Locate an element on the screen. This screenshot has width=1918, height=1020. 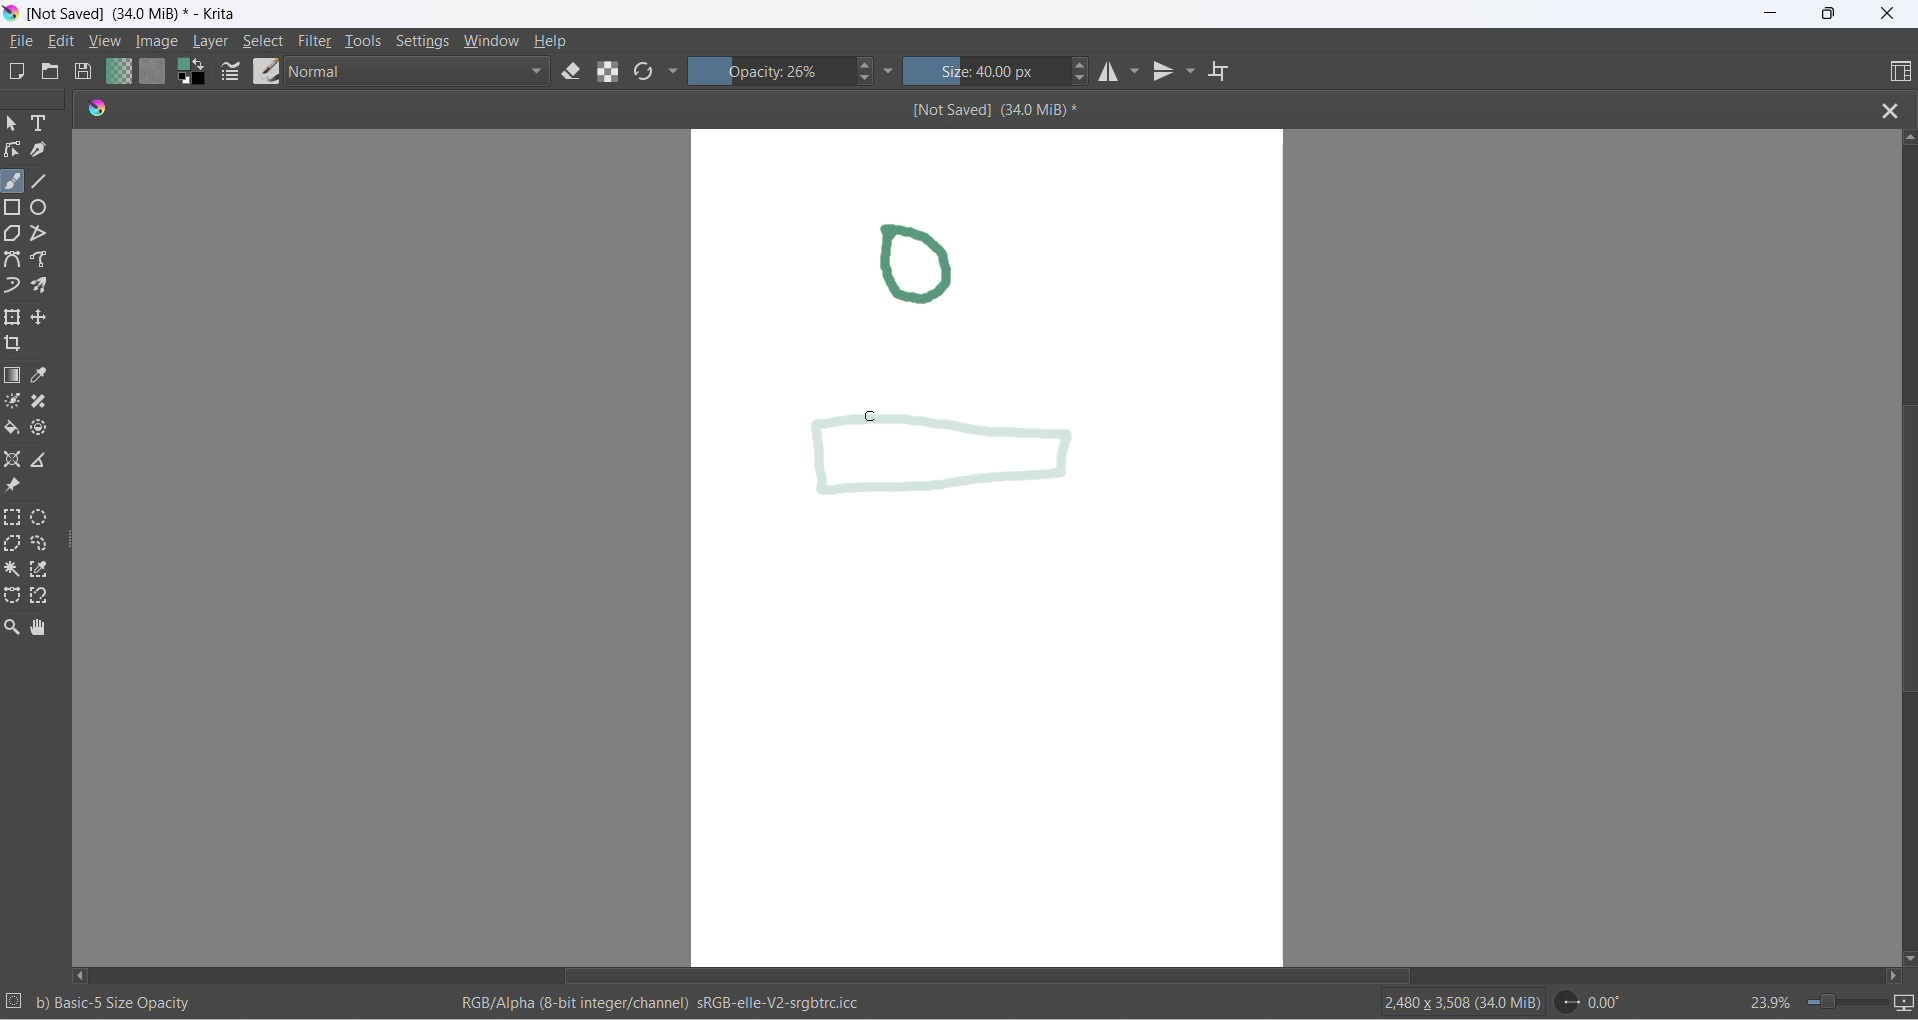
vertical mirror tool is located at coordinates (1166, 72).